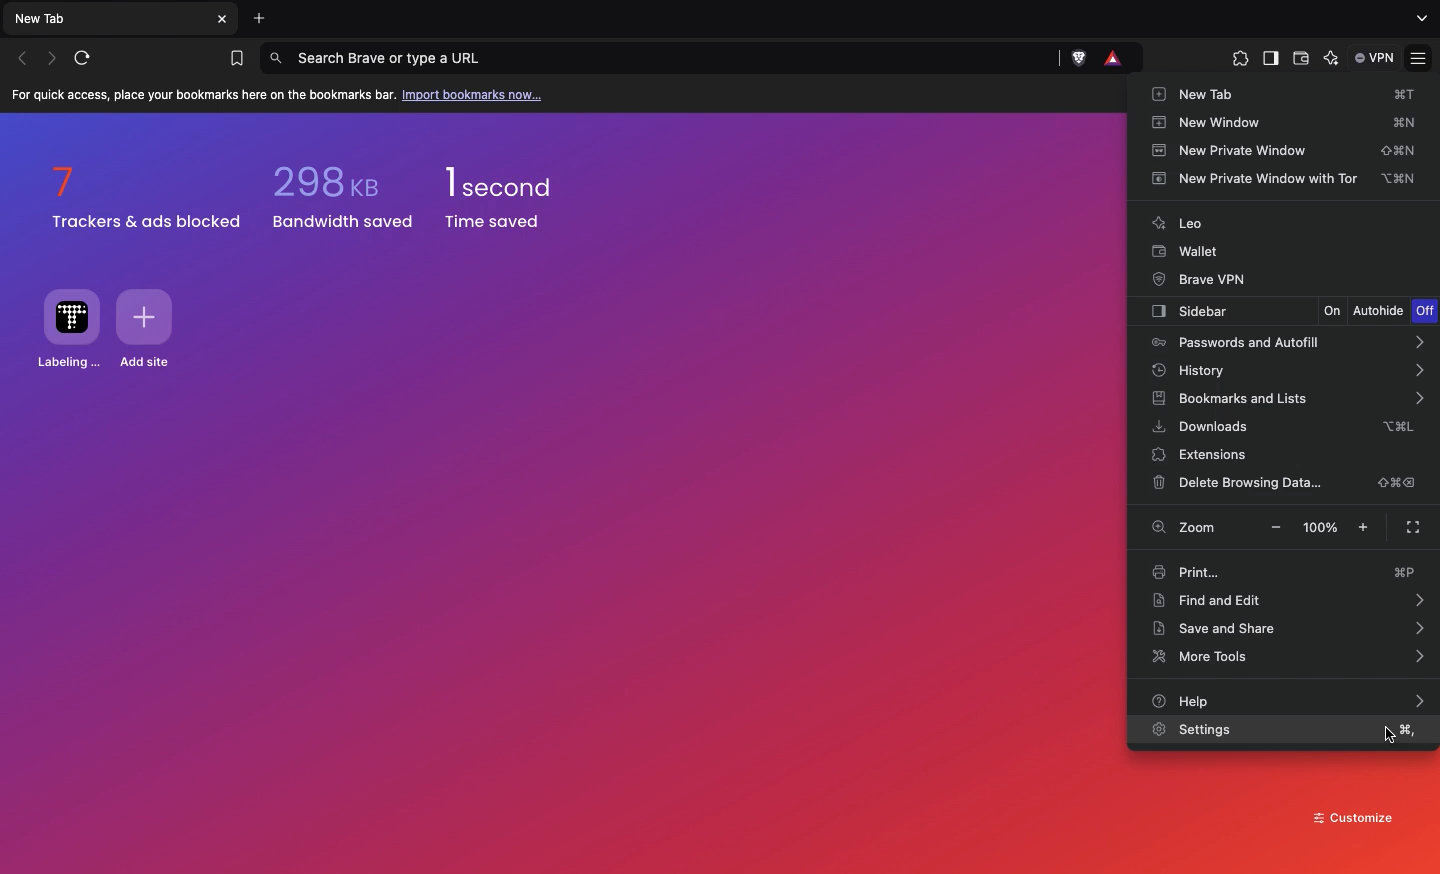 Image resolution: width=1440 pixels, height=874 pixels. What do you see at coordinates (1283, 627) in the screenshot?
I see `Save and share` at bounding box center [1283, 627].